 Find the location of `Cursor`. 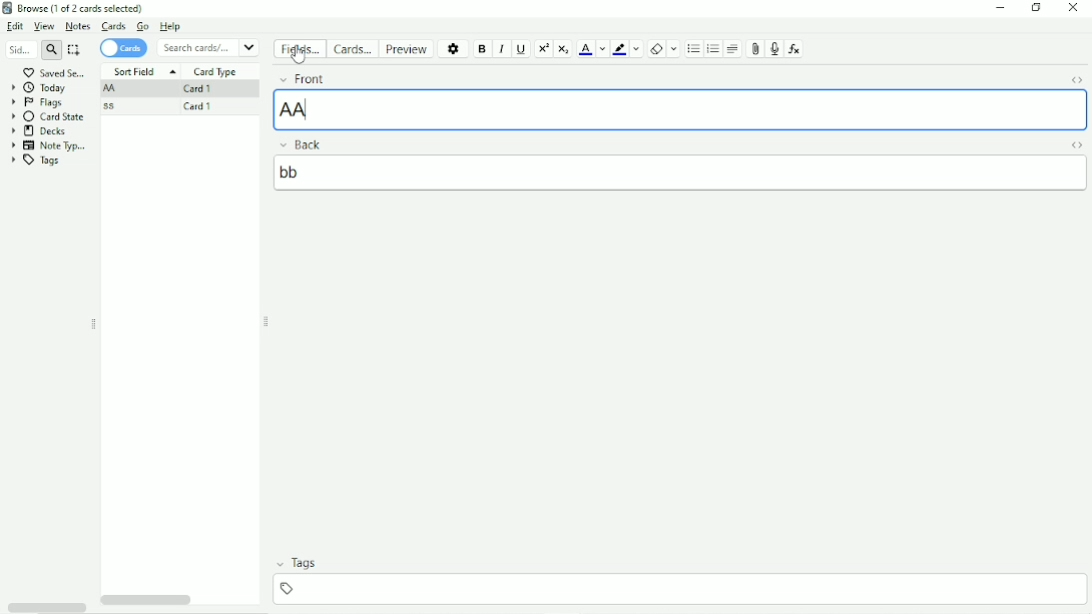

Cursor is located at coordinates (300, 53).